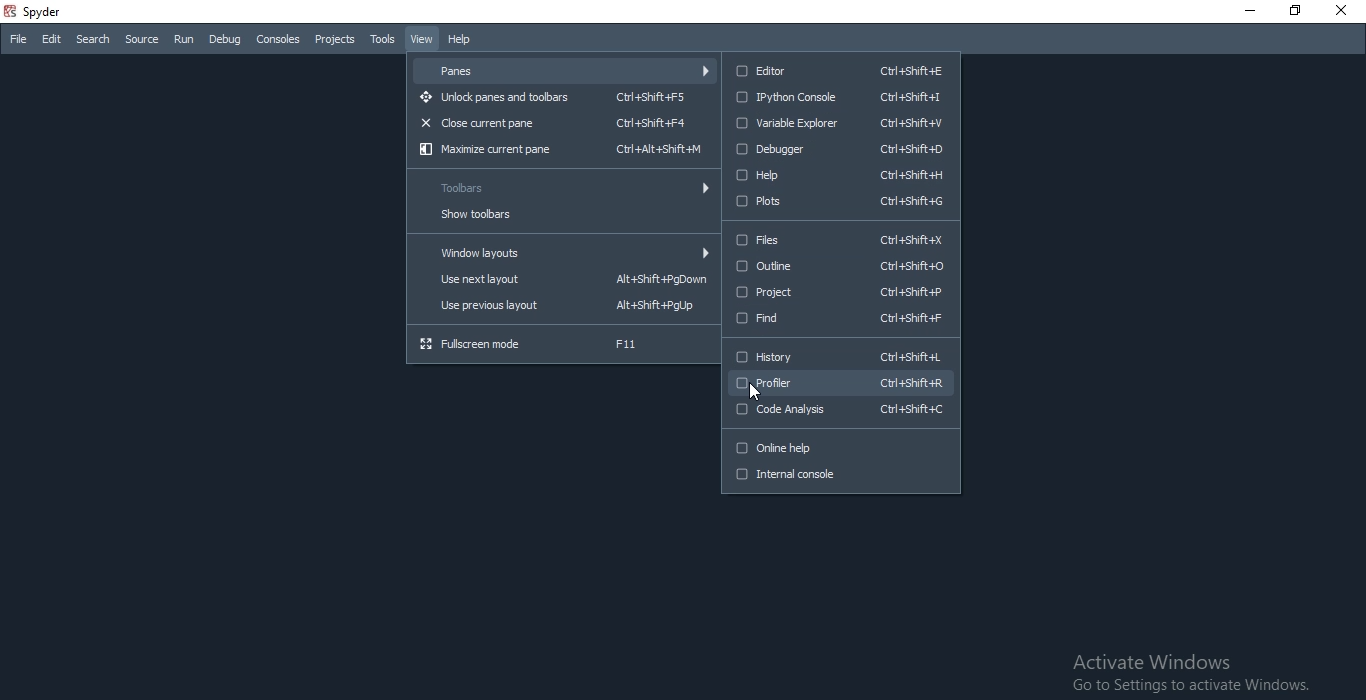 The height and width of the screenshot is (700, 1366). I want to click on Help, so click(462, 39).